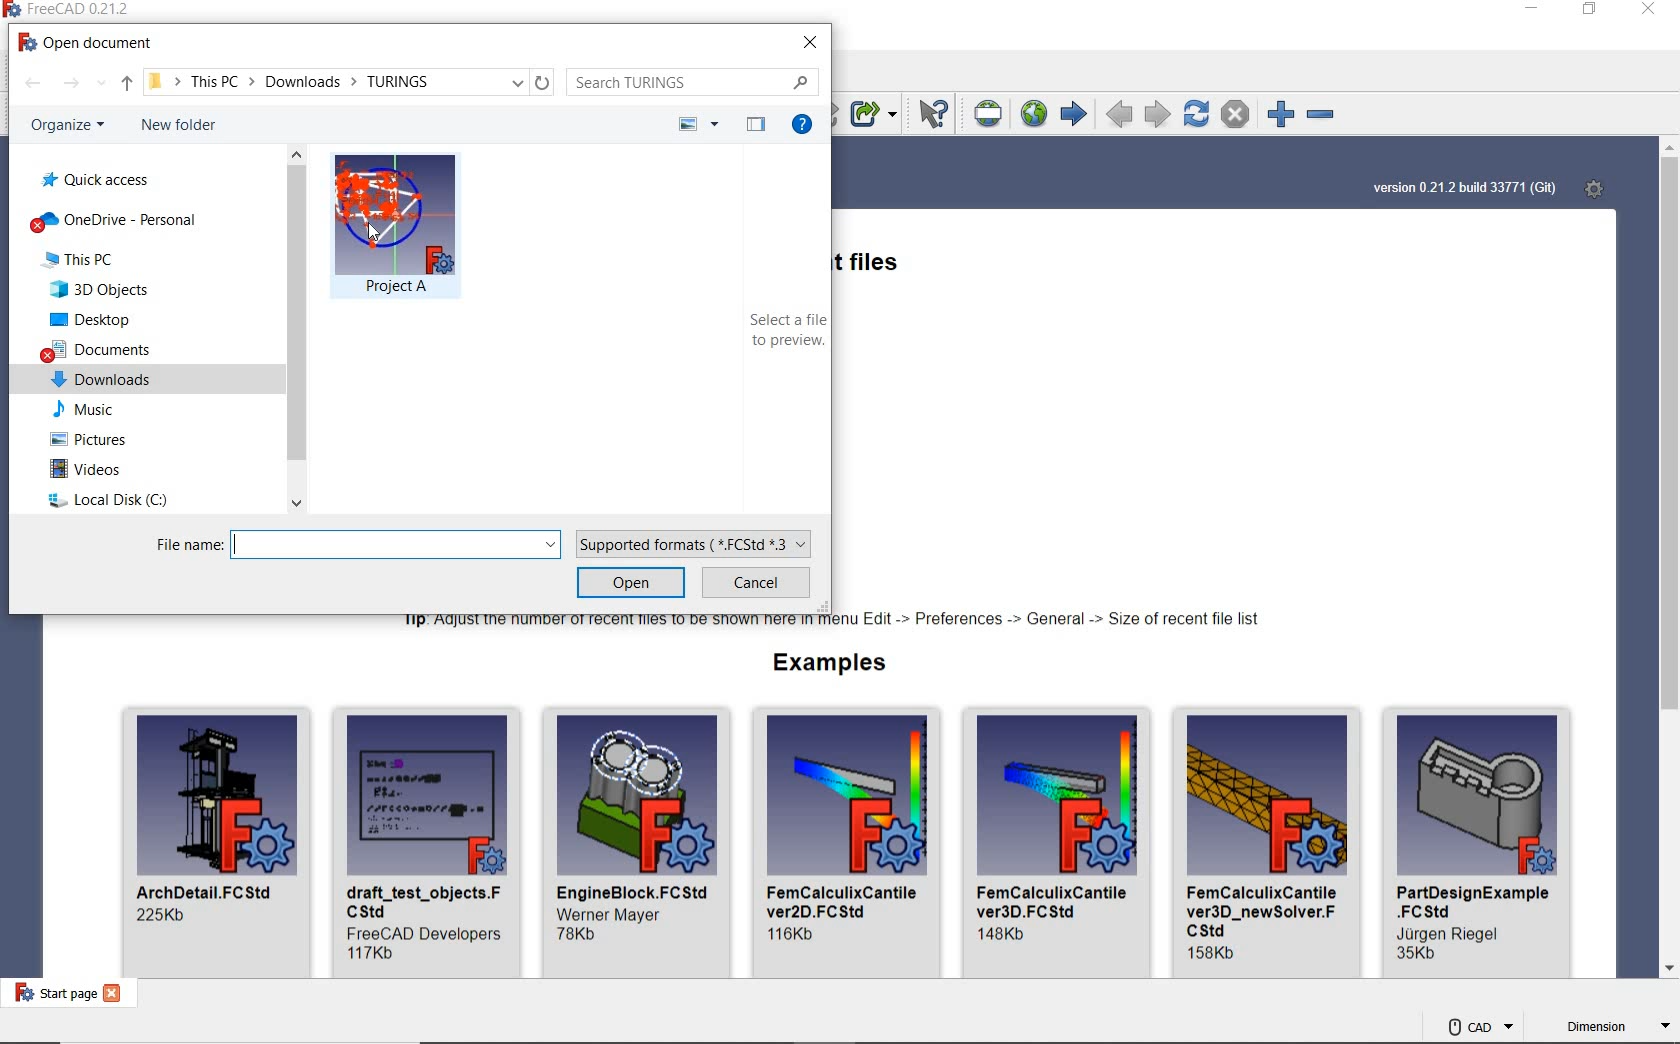  Describe the element at coordinates (1215, 954) in the screenshot. I see `size` at that location.